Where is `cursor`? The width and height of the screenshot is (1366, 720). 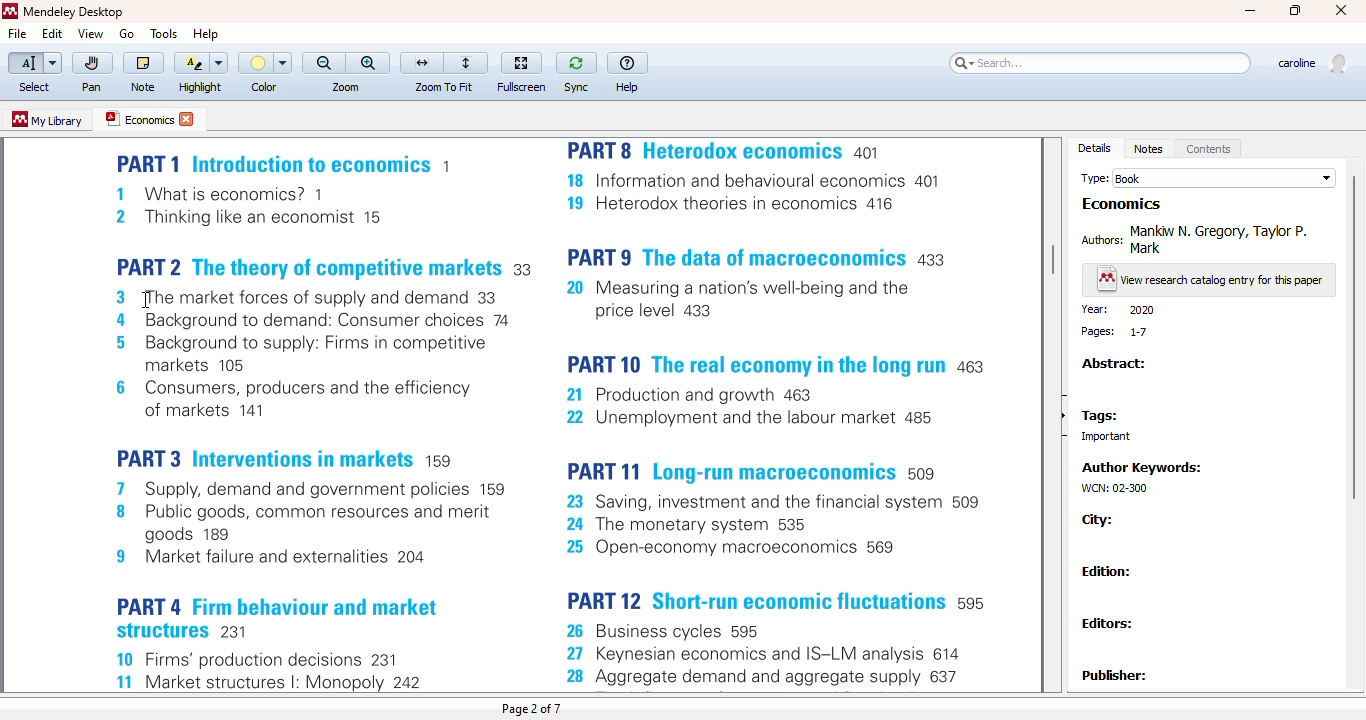 cursor is located at coordinates (146, 300).